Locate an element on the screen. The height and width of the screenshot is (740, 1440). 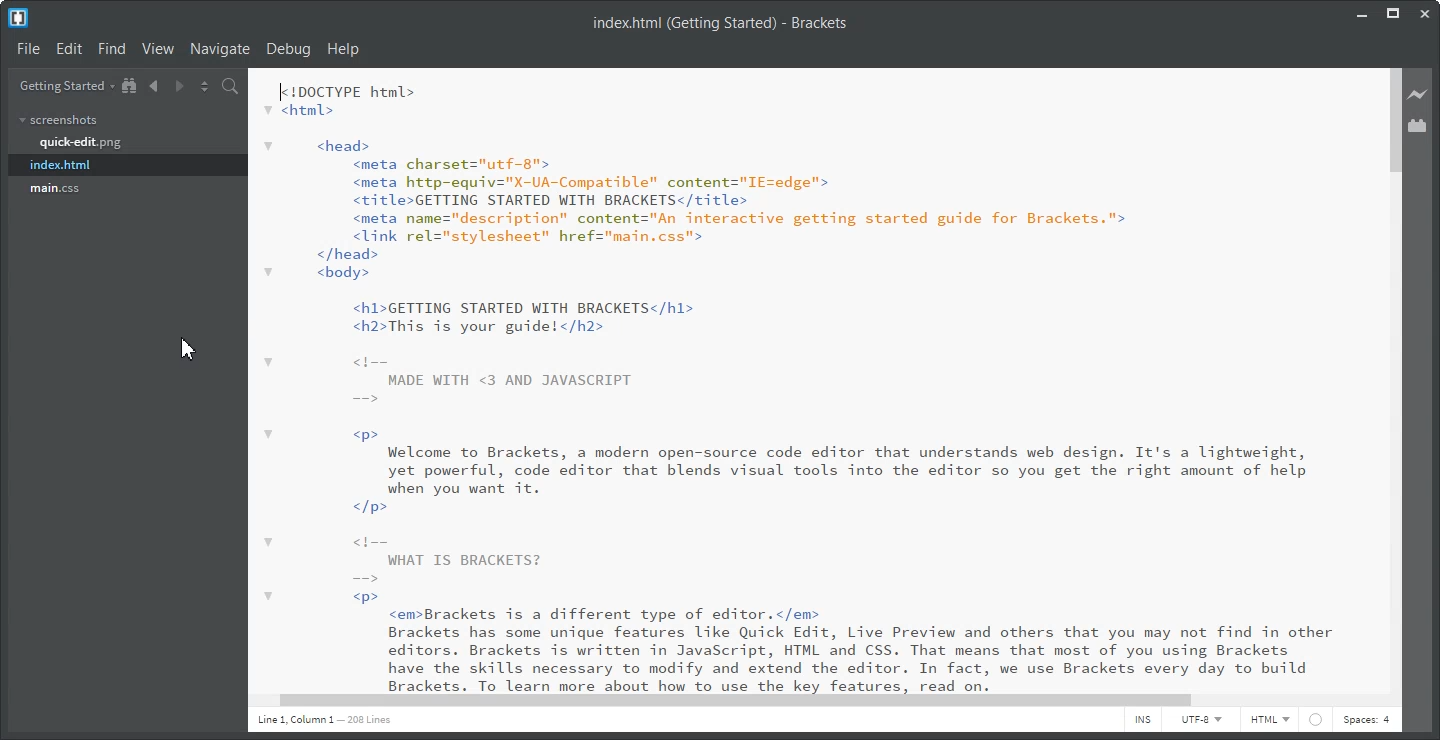
UTF-8 is located at coordinates (1201, 721).